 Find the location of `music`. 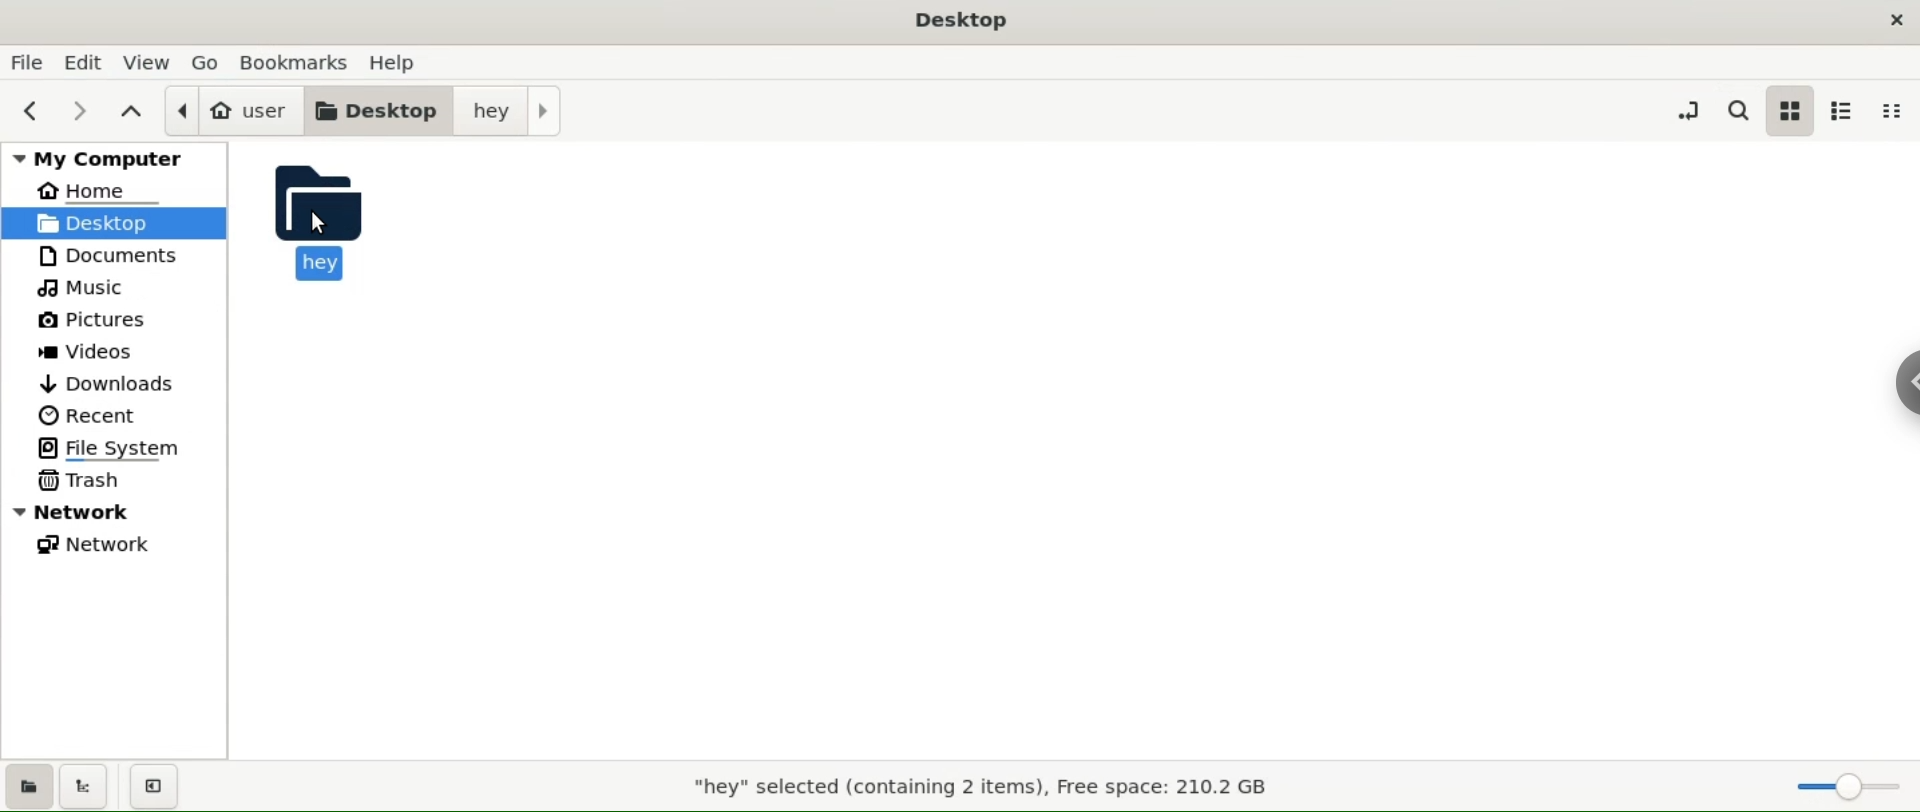

music is located at coordinates (88, 288).